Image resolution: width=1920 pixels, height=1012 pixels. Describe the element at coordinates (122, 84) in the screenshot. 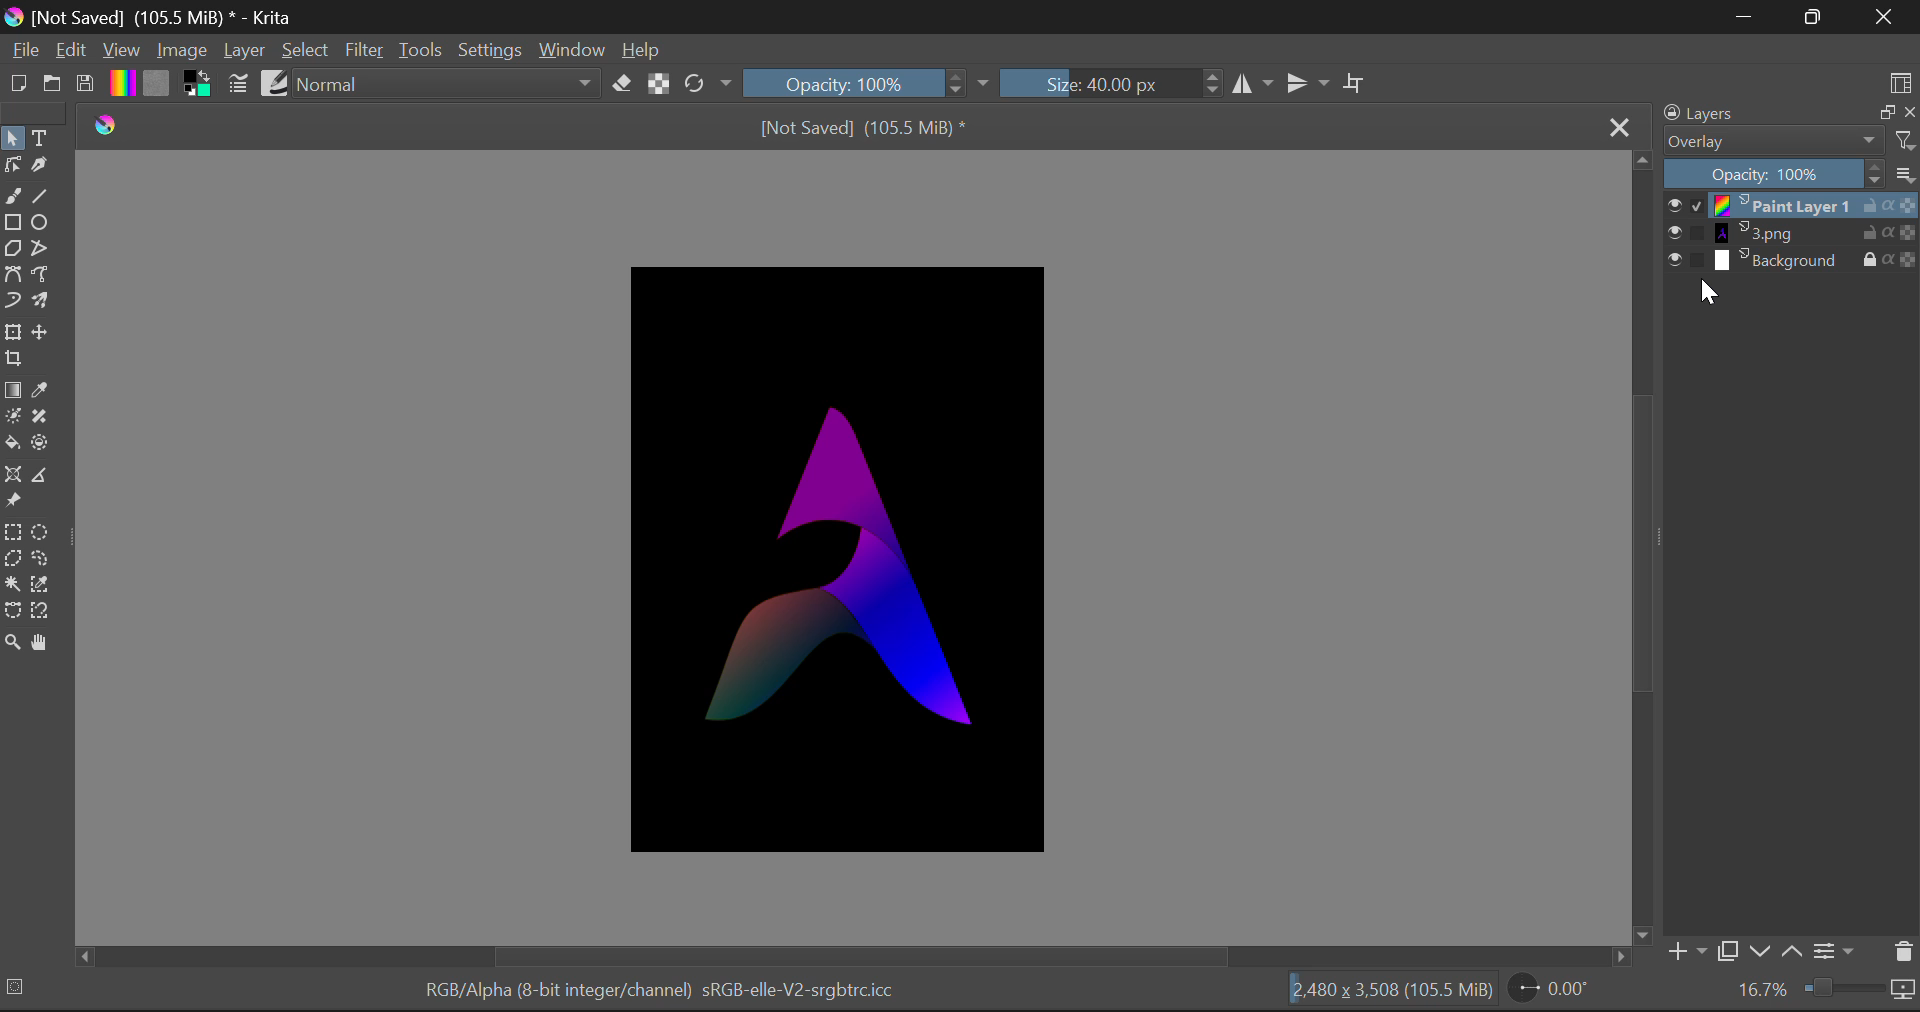

I see `Gradient` at that location.